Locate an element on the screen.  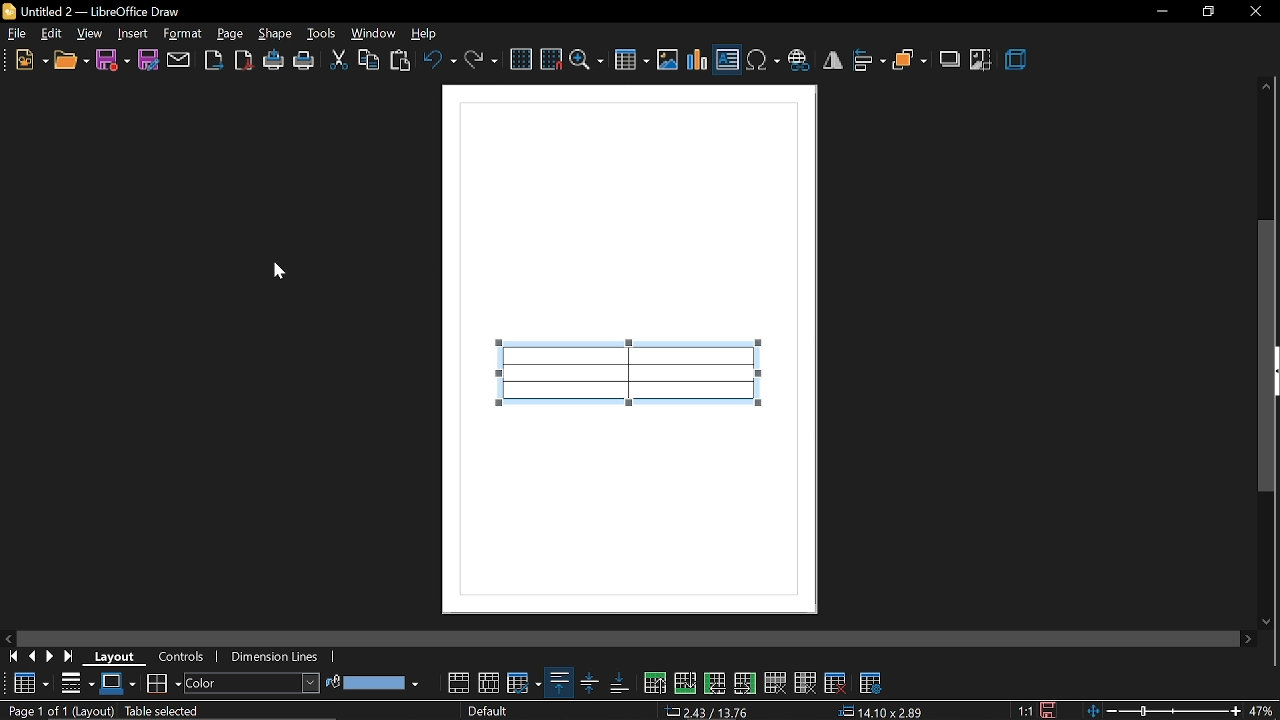
print is located at coordinates (305, 62).